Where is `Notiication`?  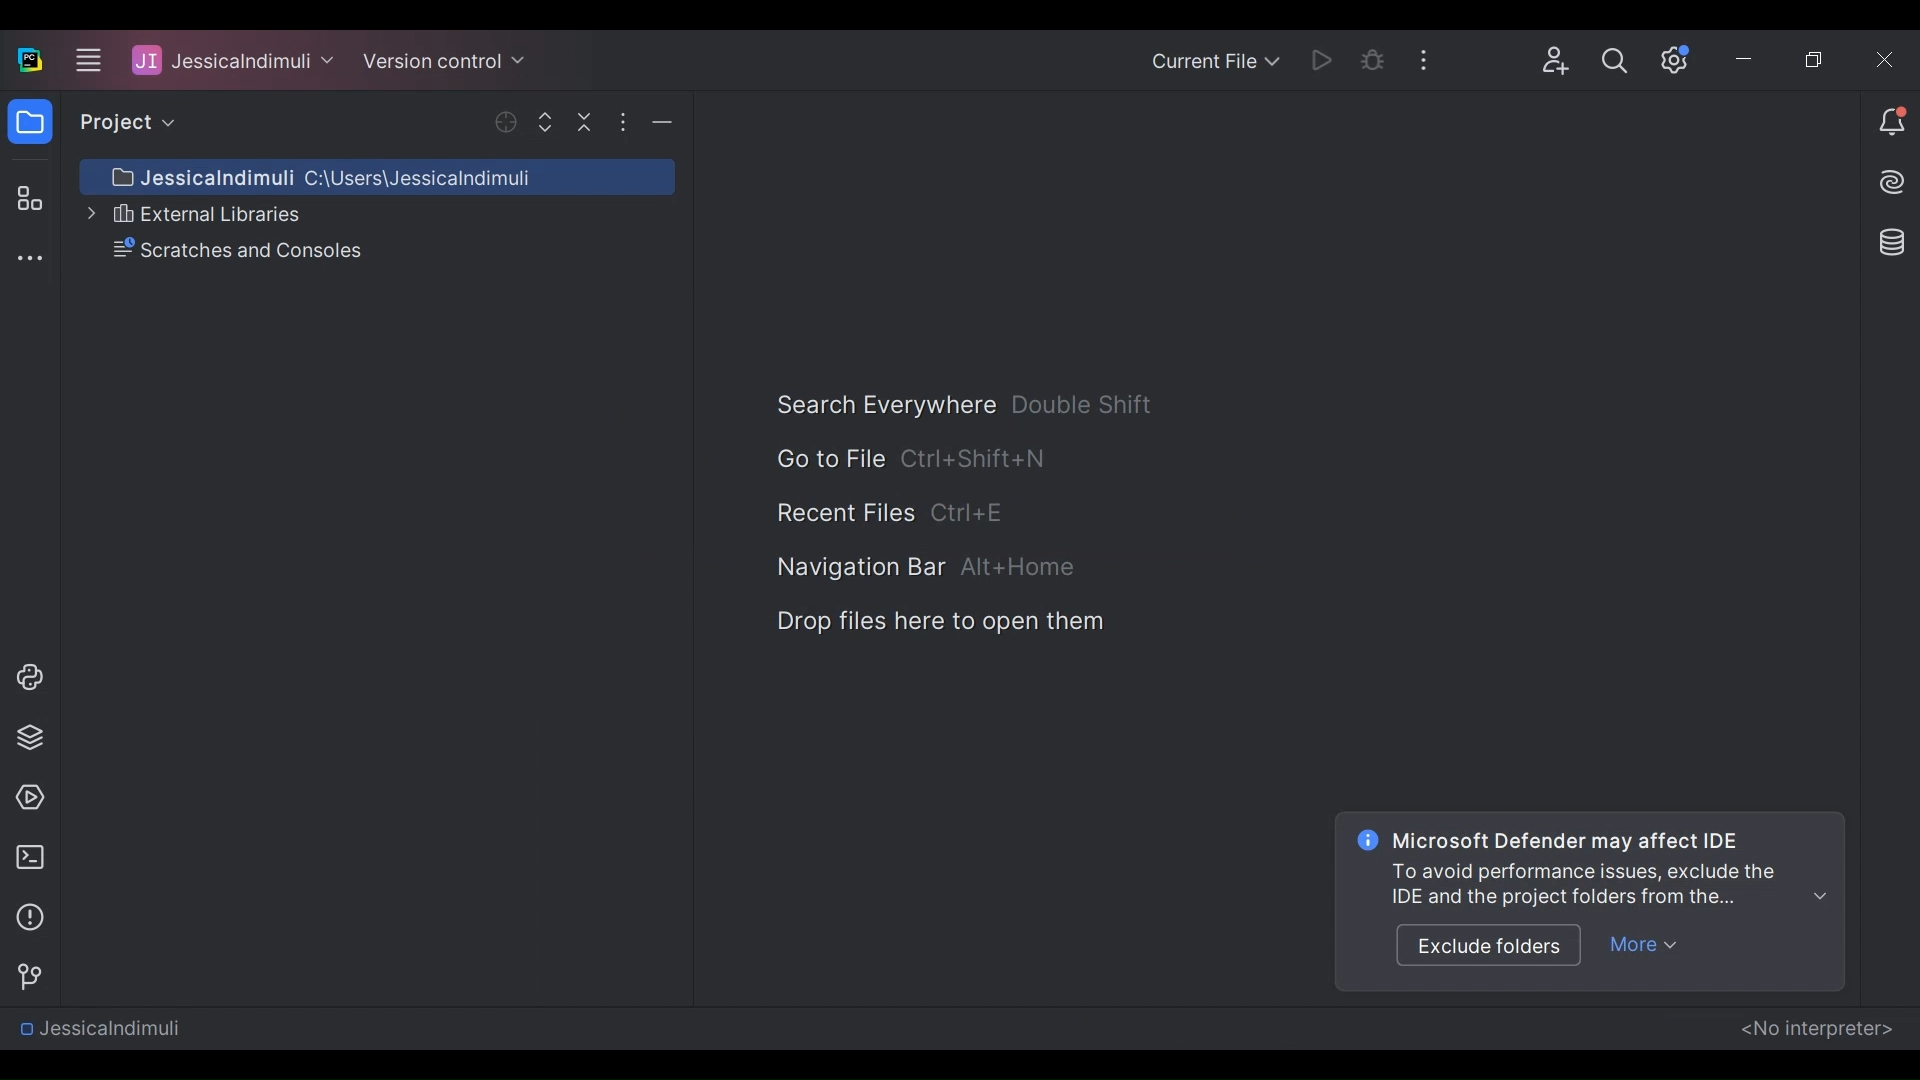 Notiication is located at coordinates (1892, 123).